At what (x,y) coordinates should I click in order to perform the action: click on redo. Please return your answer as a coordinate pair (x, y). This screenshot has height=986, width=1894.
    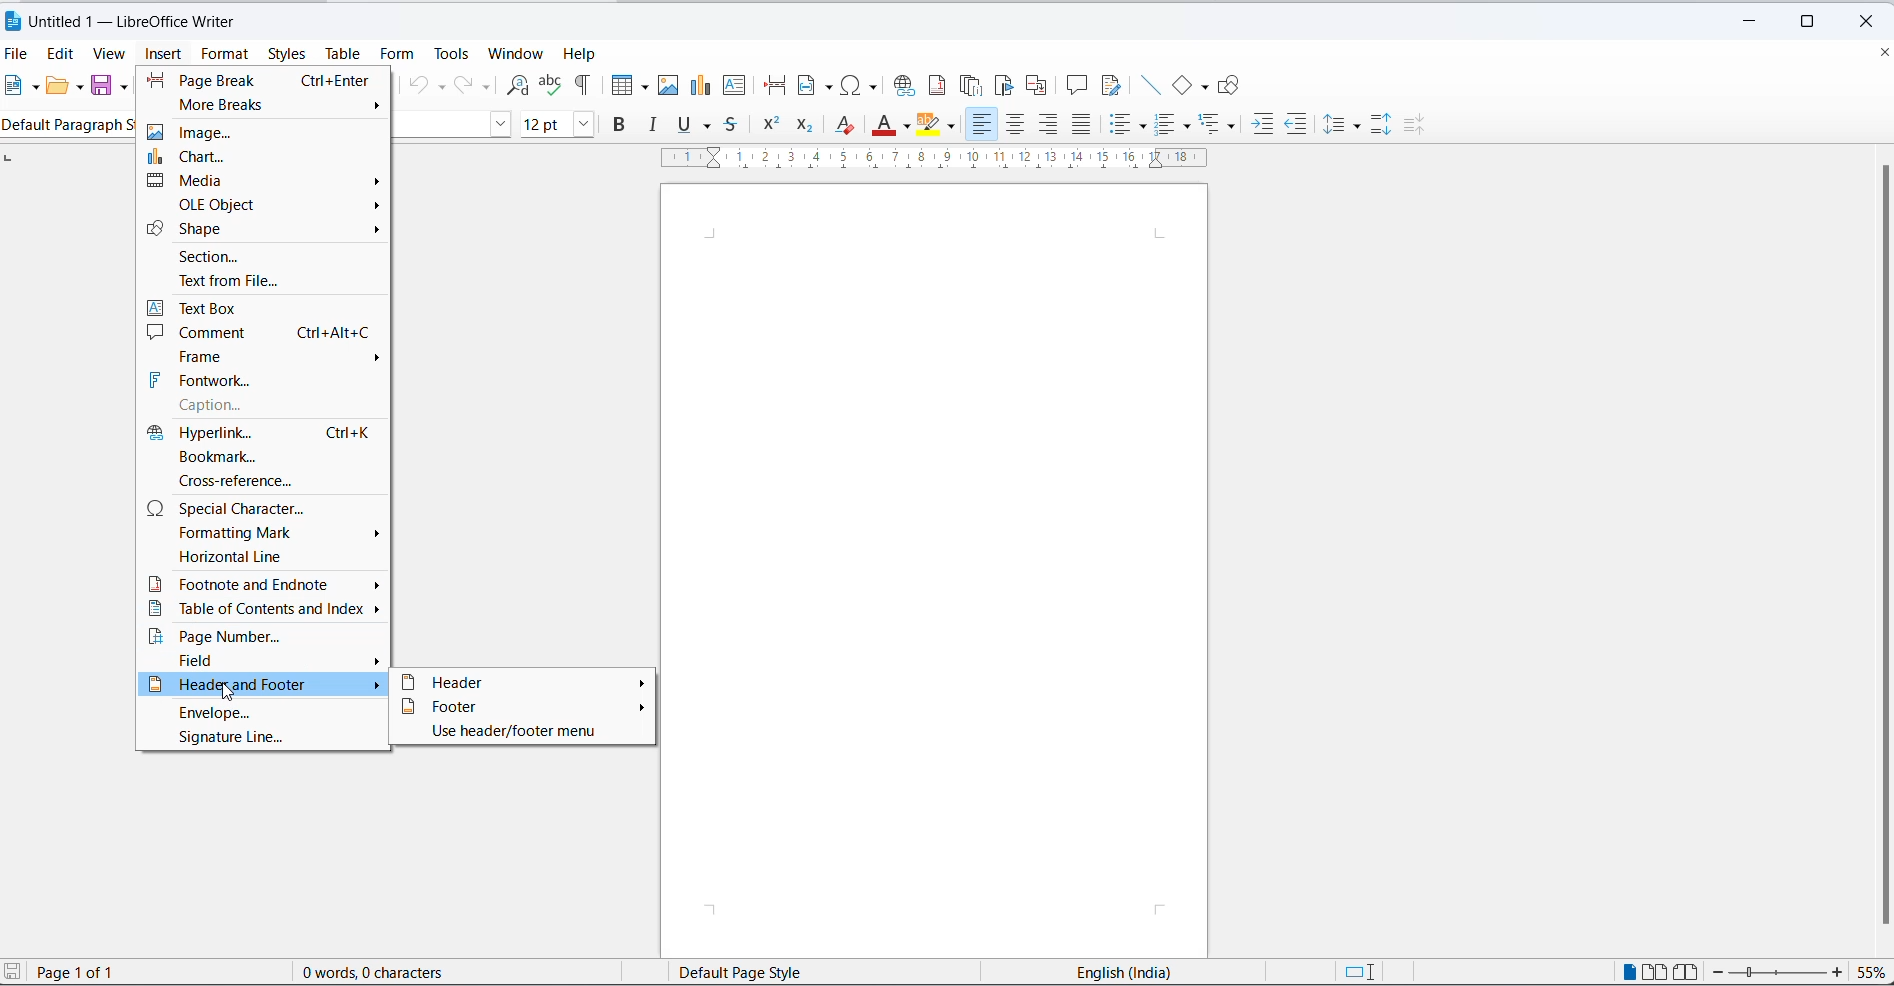
    Looking at the image, I should click on (462, 86).